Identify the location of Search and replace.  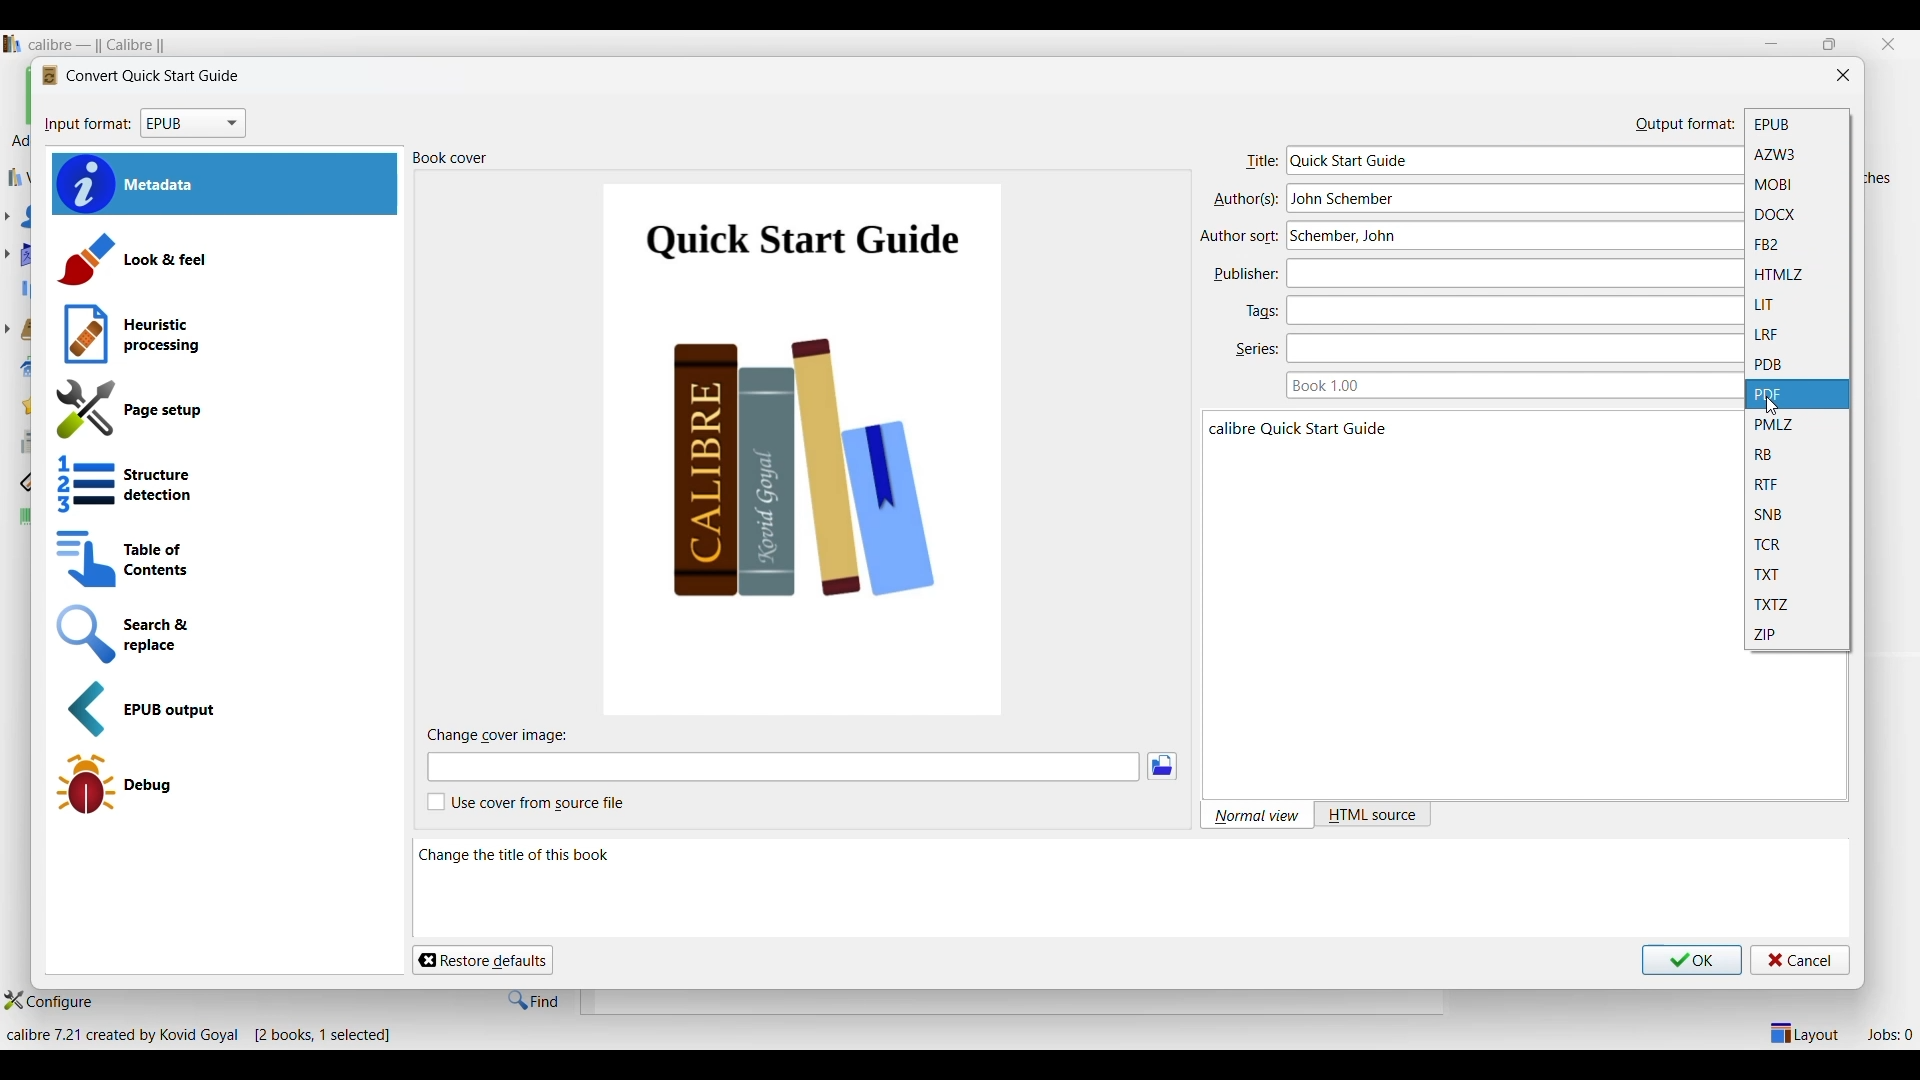
(216, 635).